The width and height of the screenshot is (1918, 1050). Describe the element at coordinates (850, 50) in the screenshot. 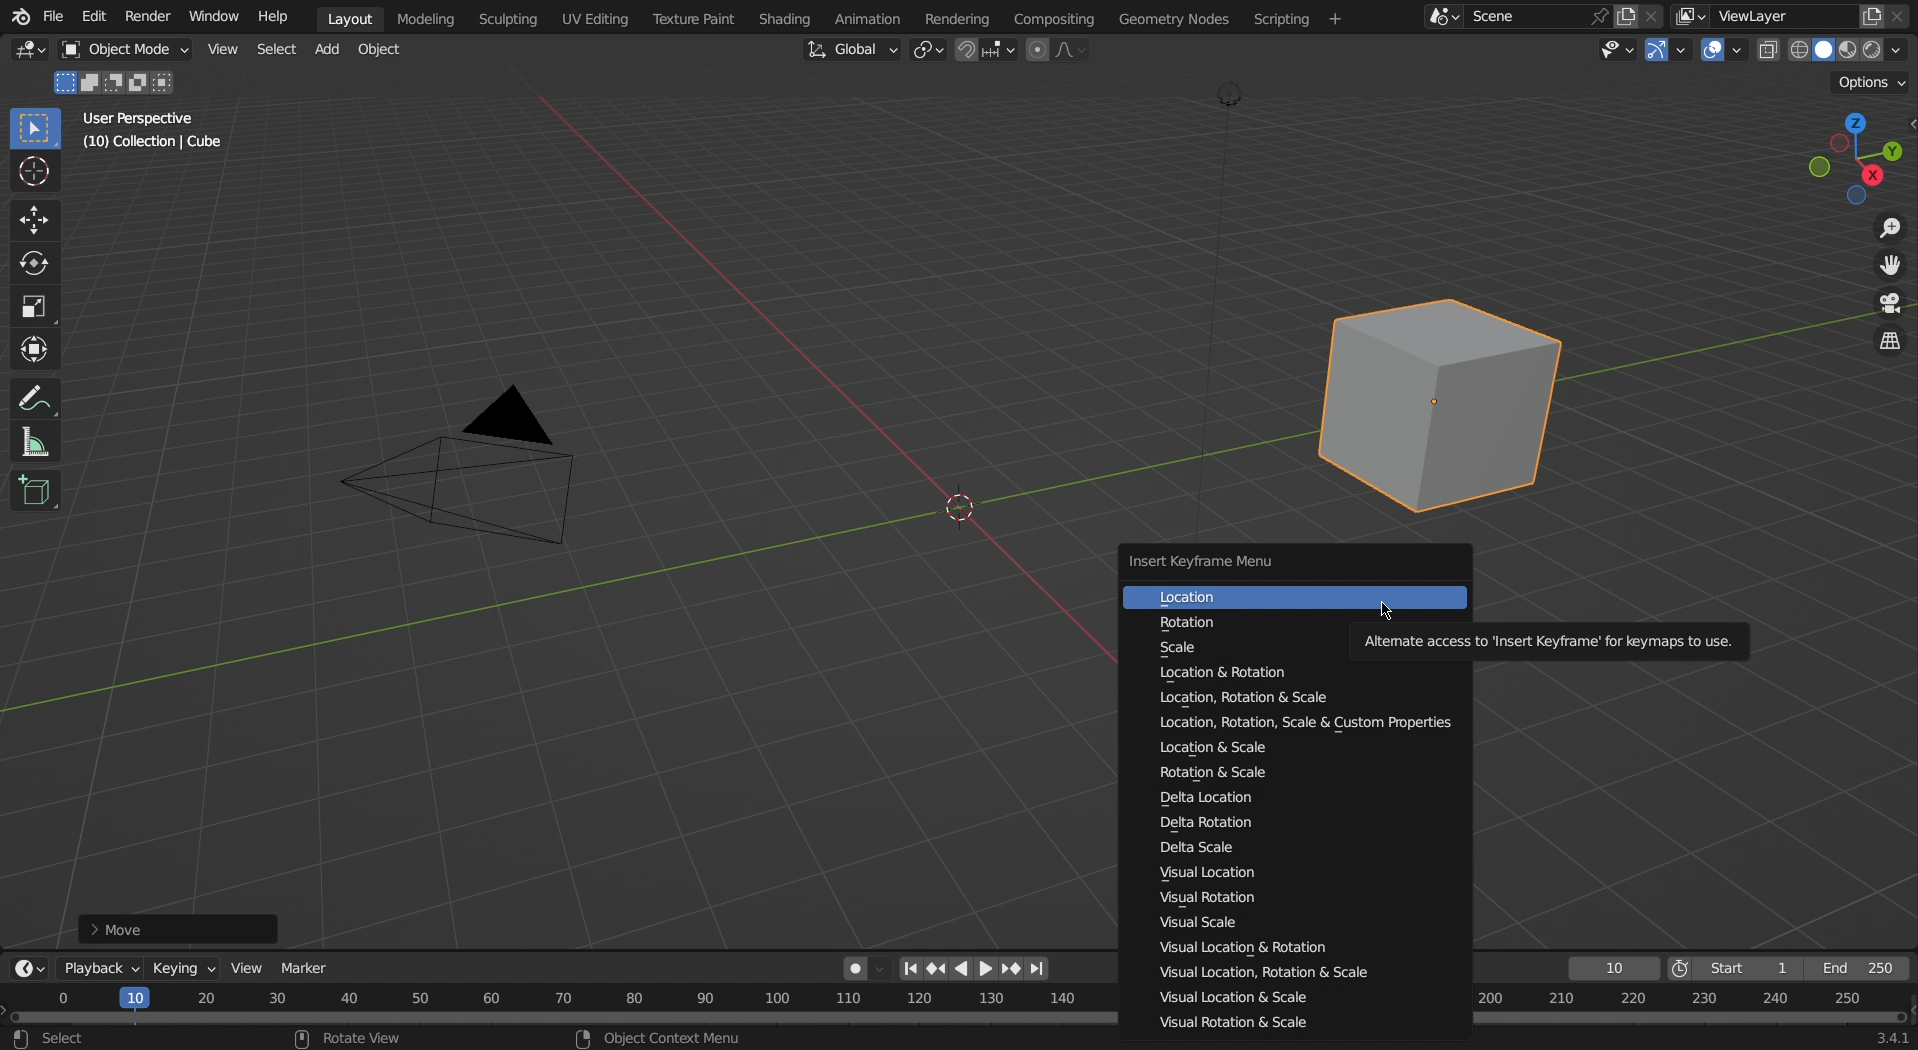

I see `Global` at that location.